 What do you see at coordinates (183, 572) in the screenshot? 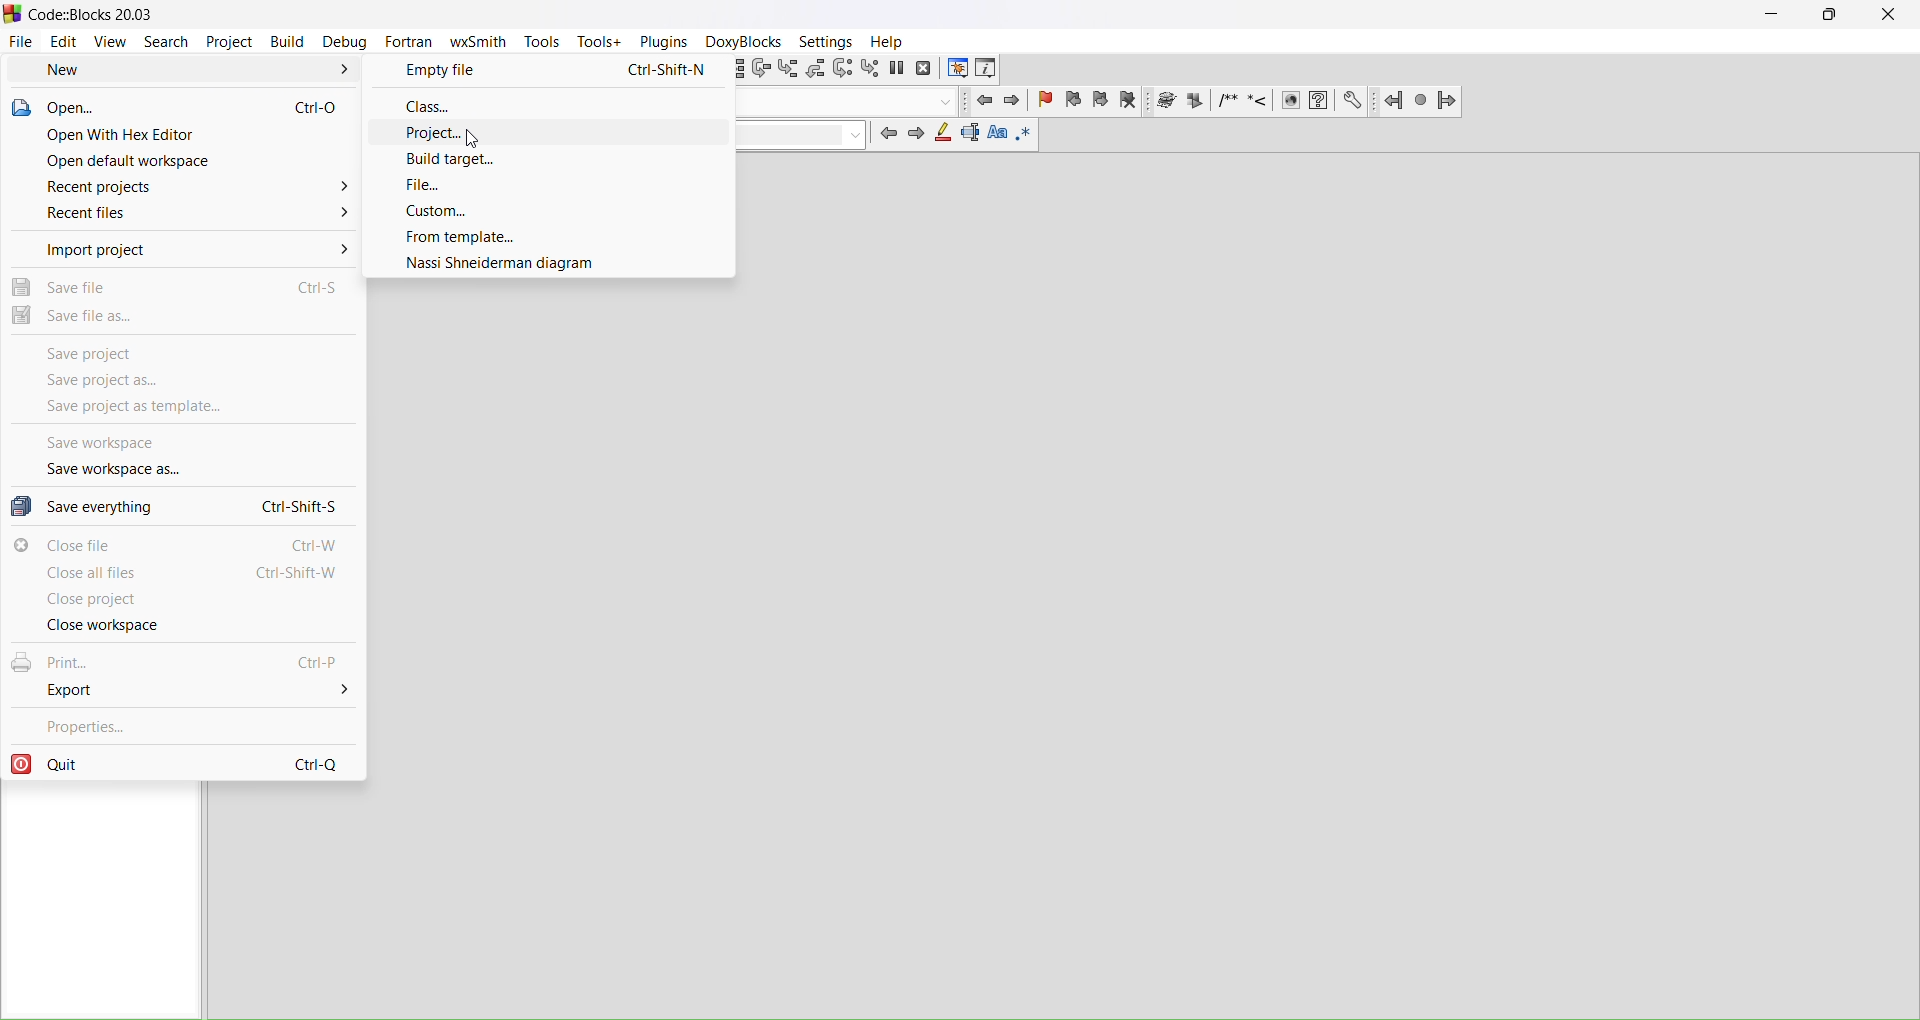
I see `close all files` at bounding box center [183, 572].